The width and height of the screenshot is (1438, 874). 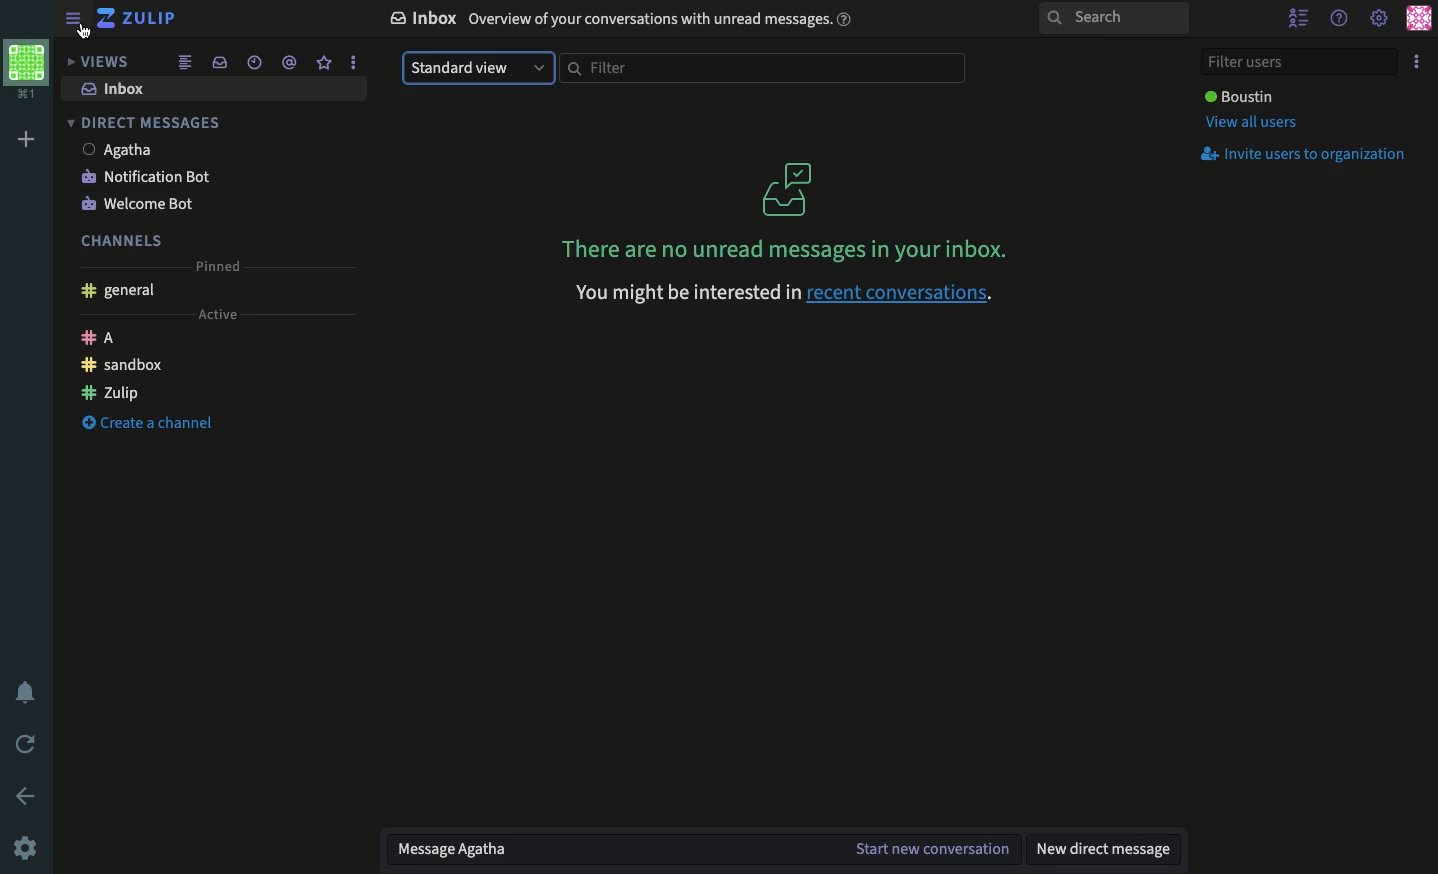 What do you see at coordinates (142, 203) in the screenshot?
I see `Welcome bot` at bounding box center [142, 203].